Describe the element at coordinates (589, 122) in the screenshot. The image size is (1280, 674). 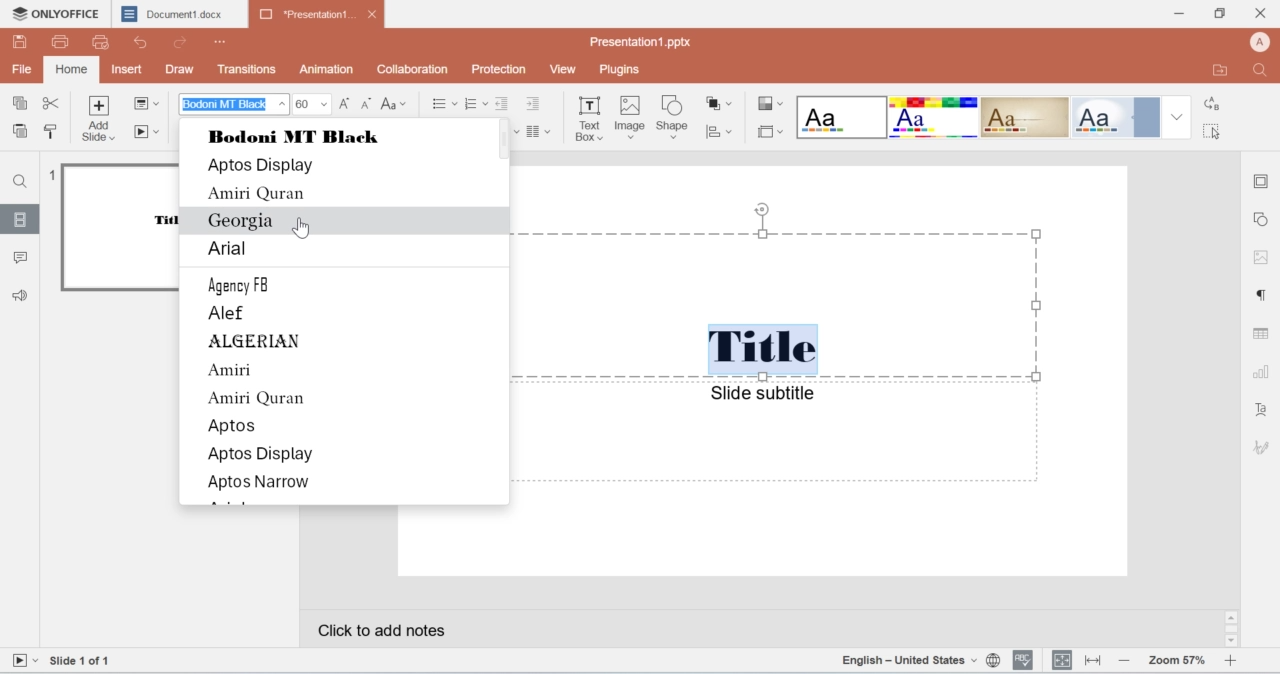
I see `text box` at that location.